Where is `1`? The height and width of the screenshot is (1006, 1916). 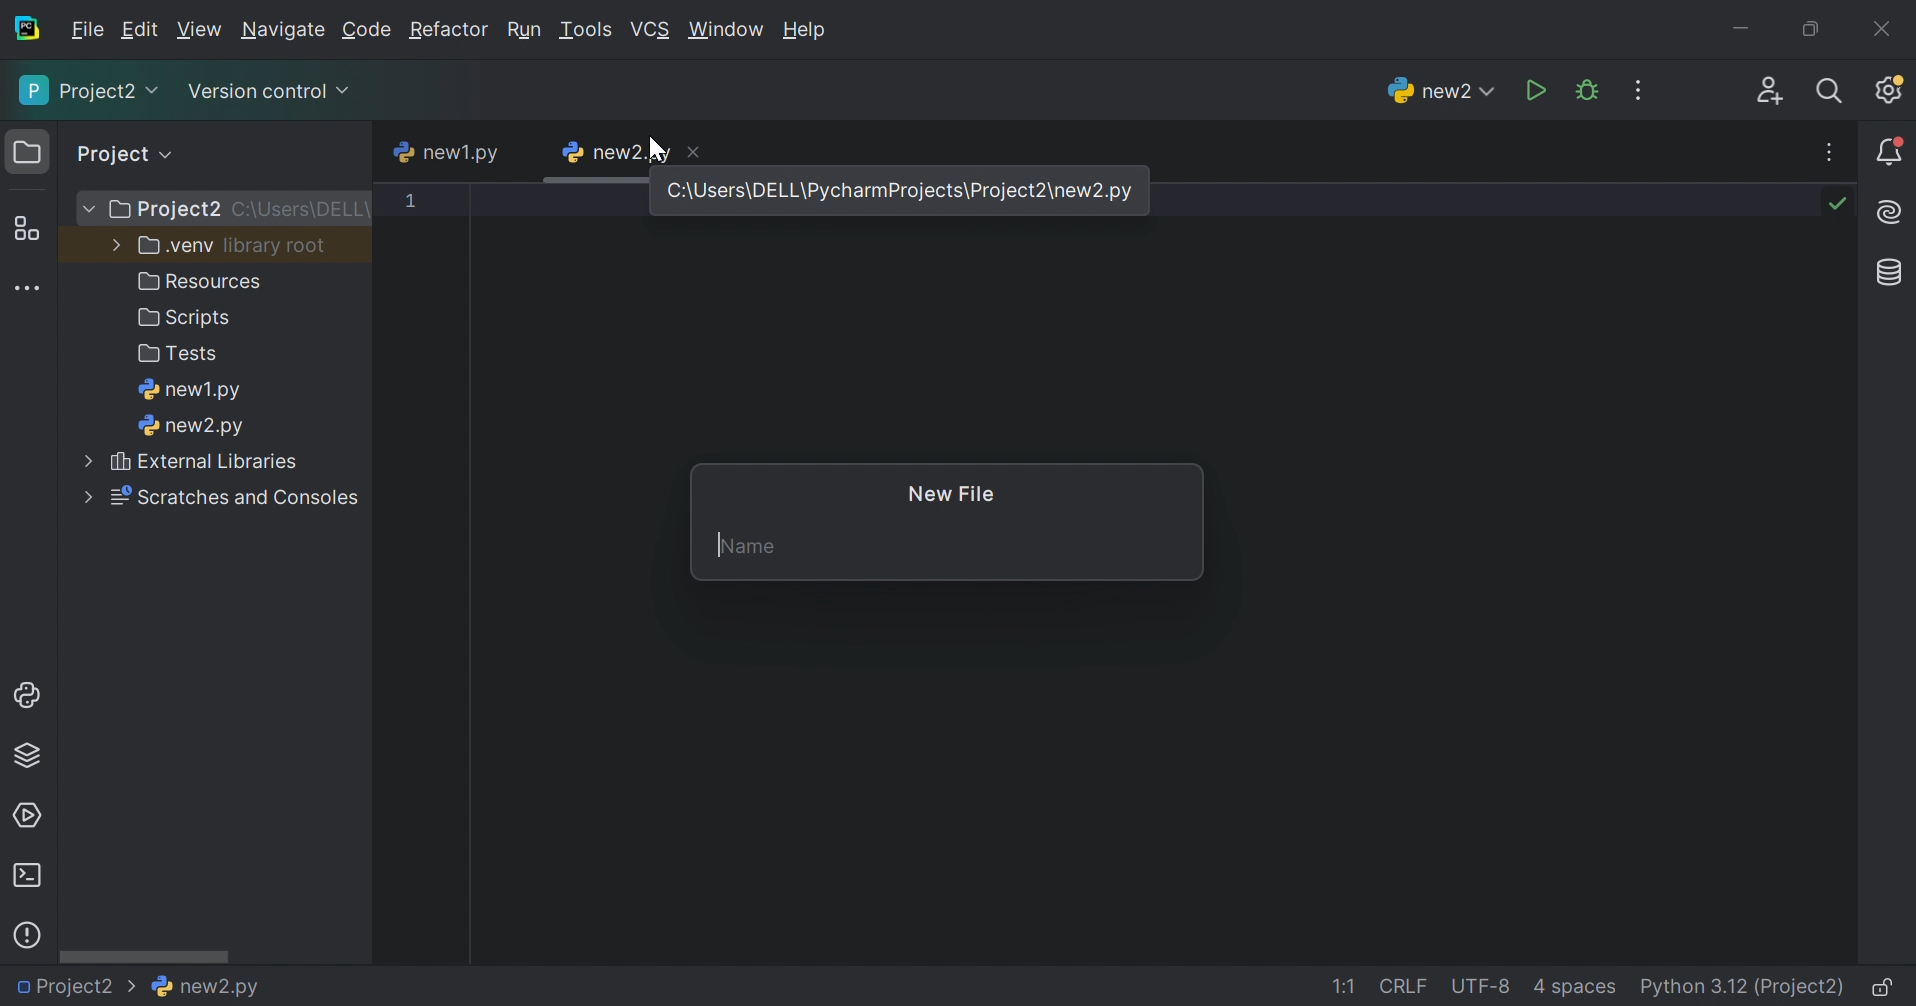
1 is located at coordinates (406, 202).